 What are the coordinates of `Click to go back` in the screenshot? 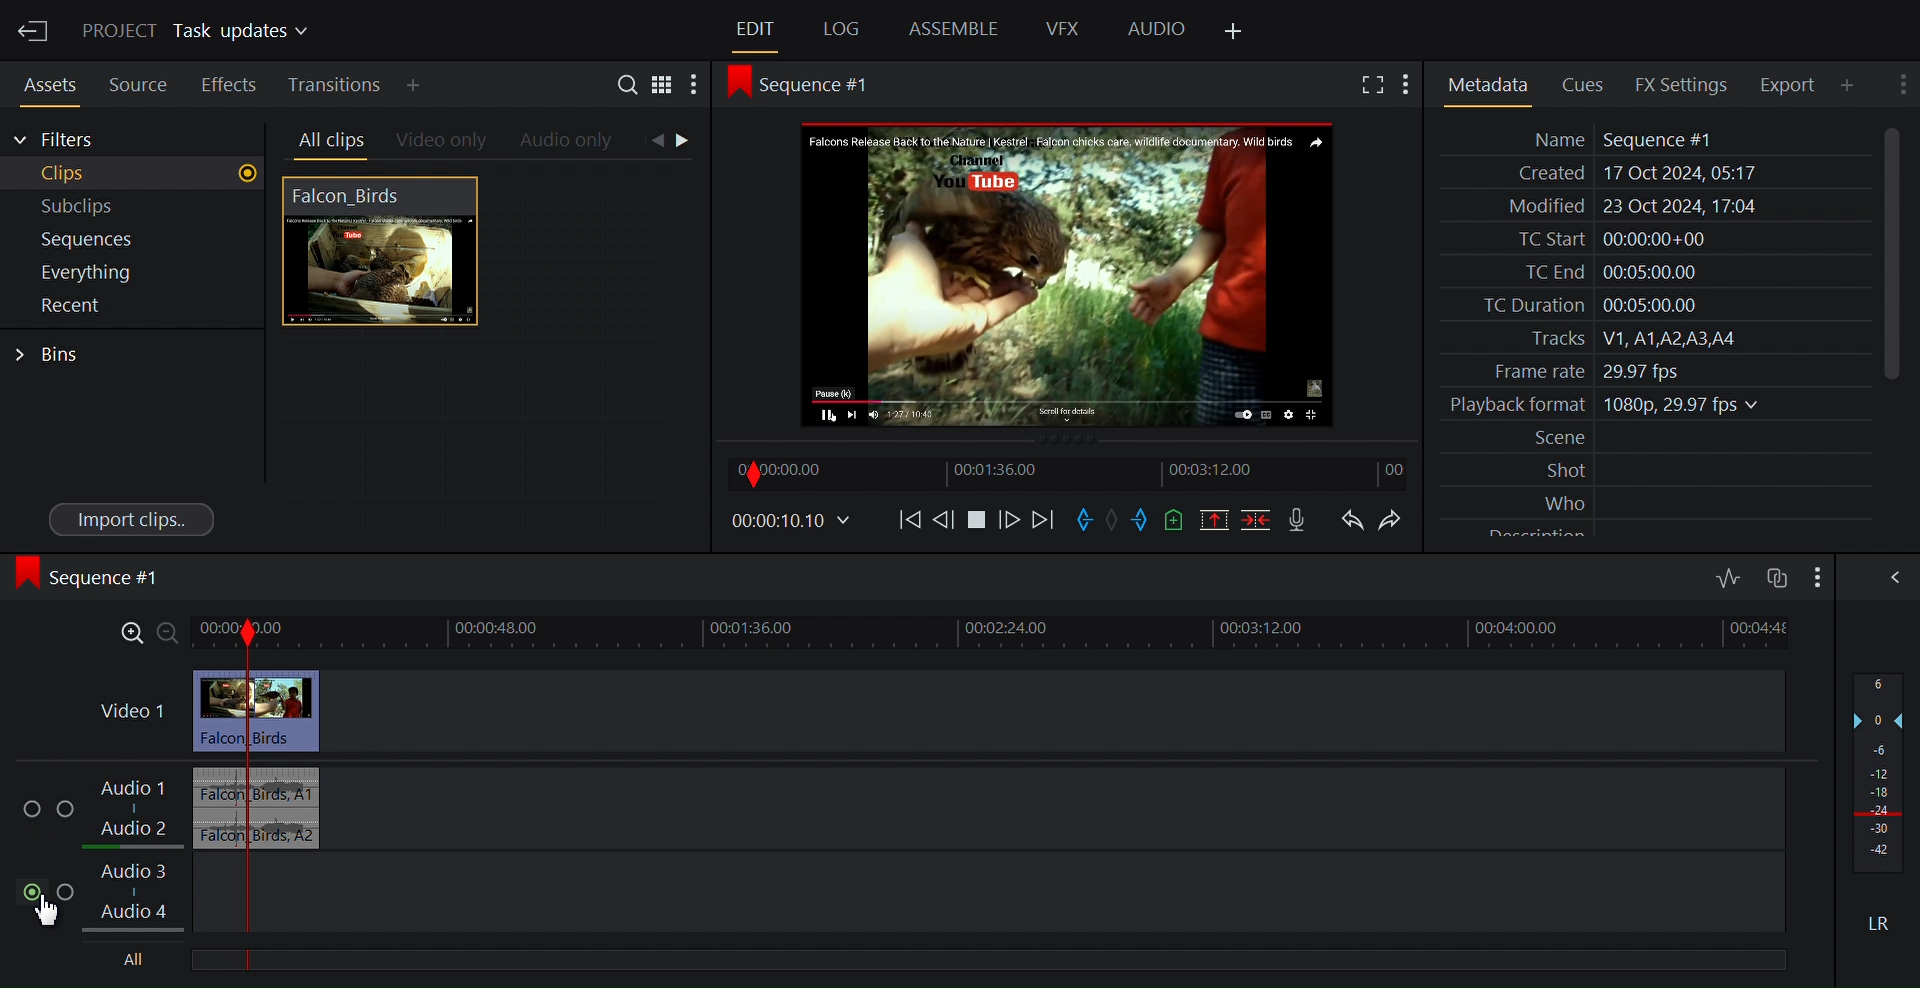 It's located at (653, 141).